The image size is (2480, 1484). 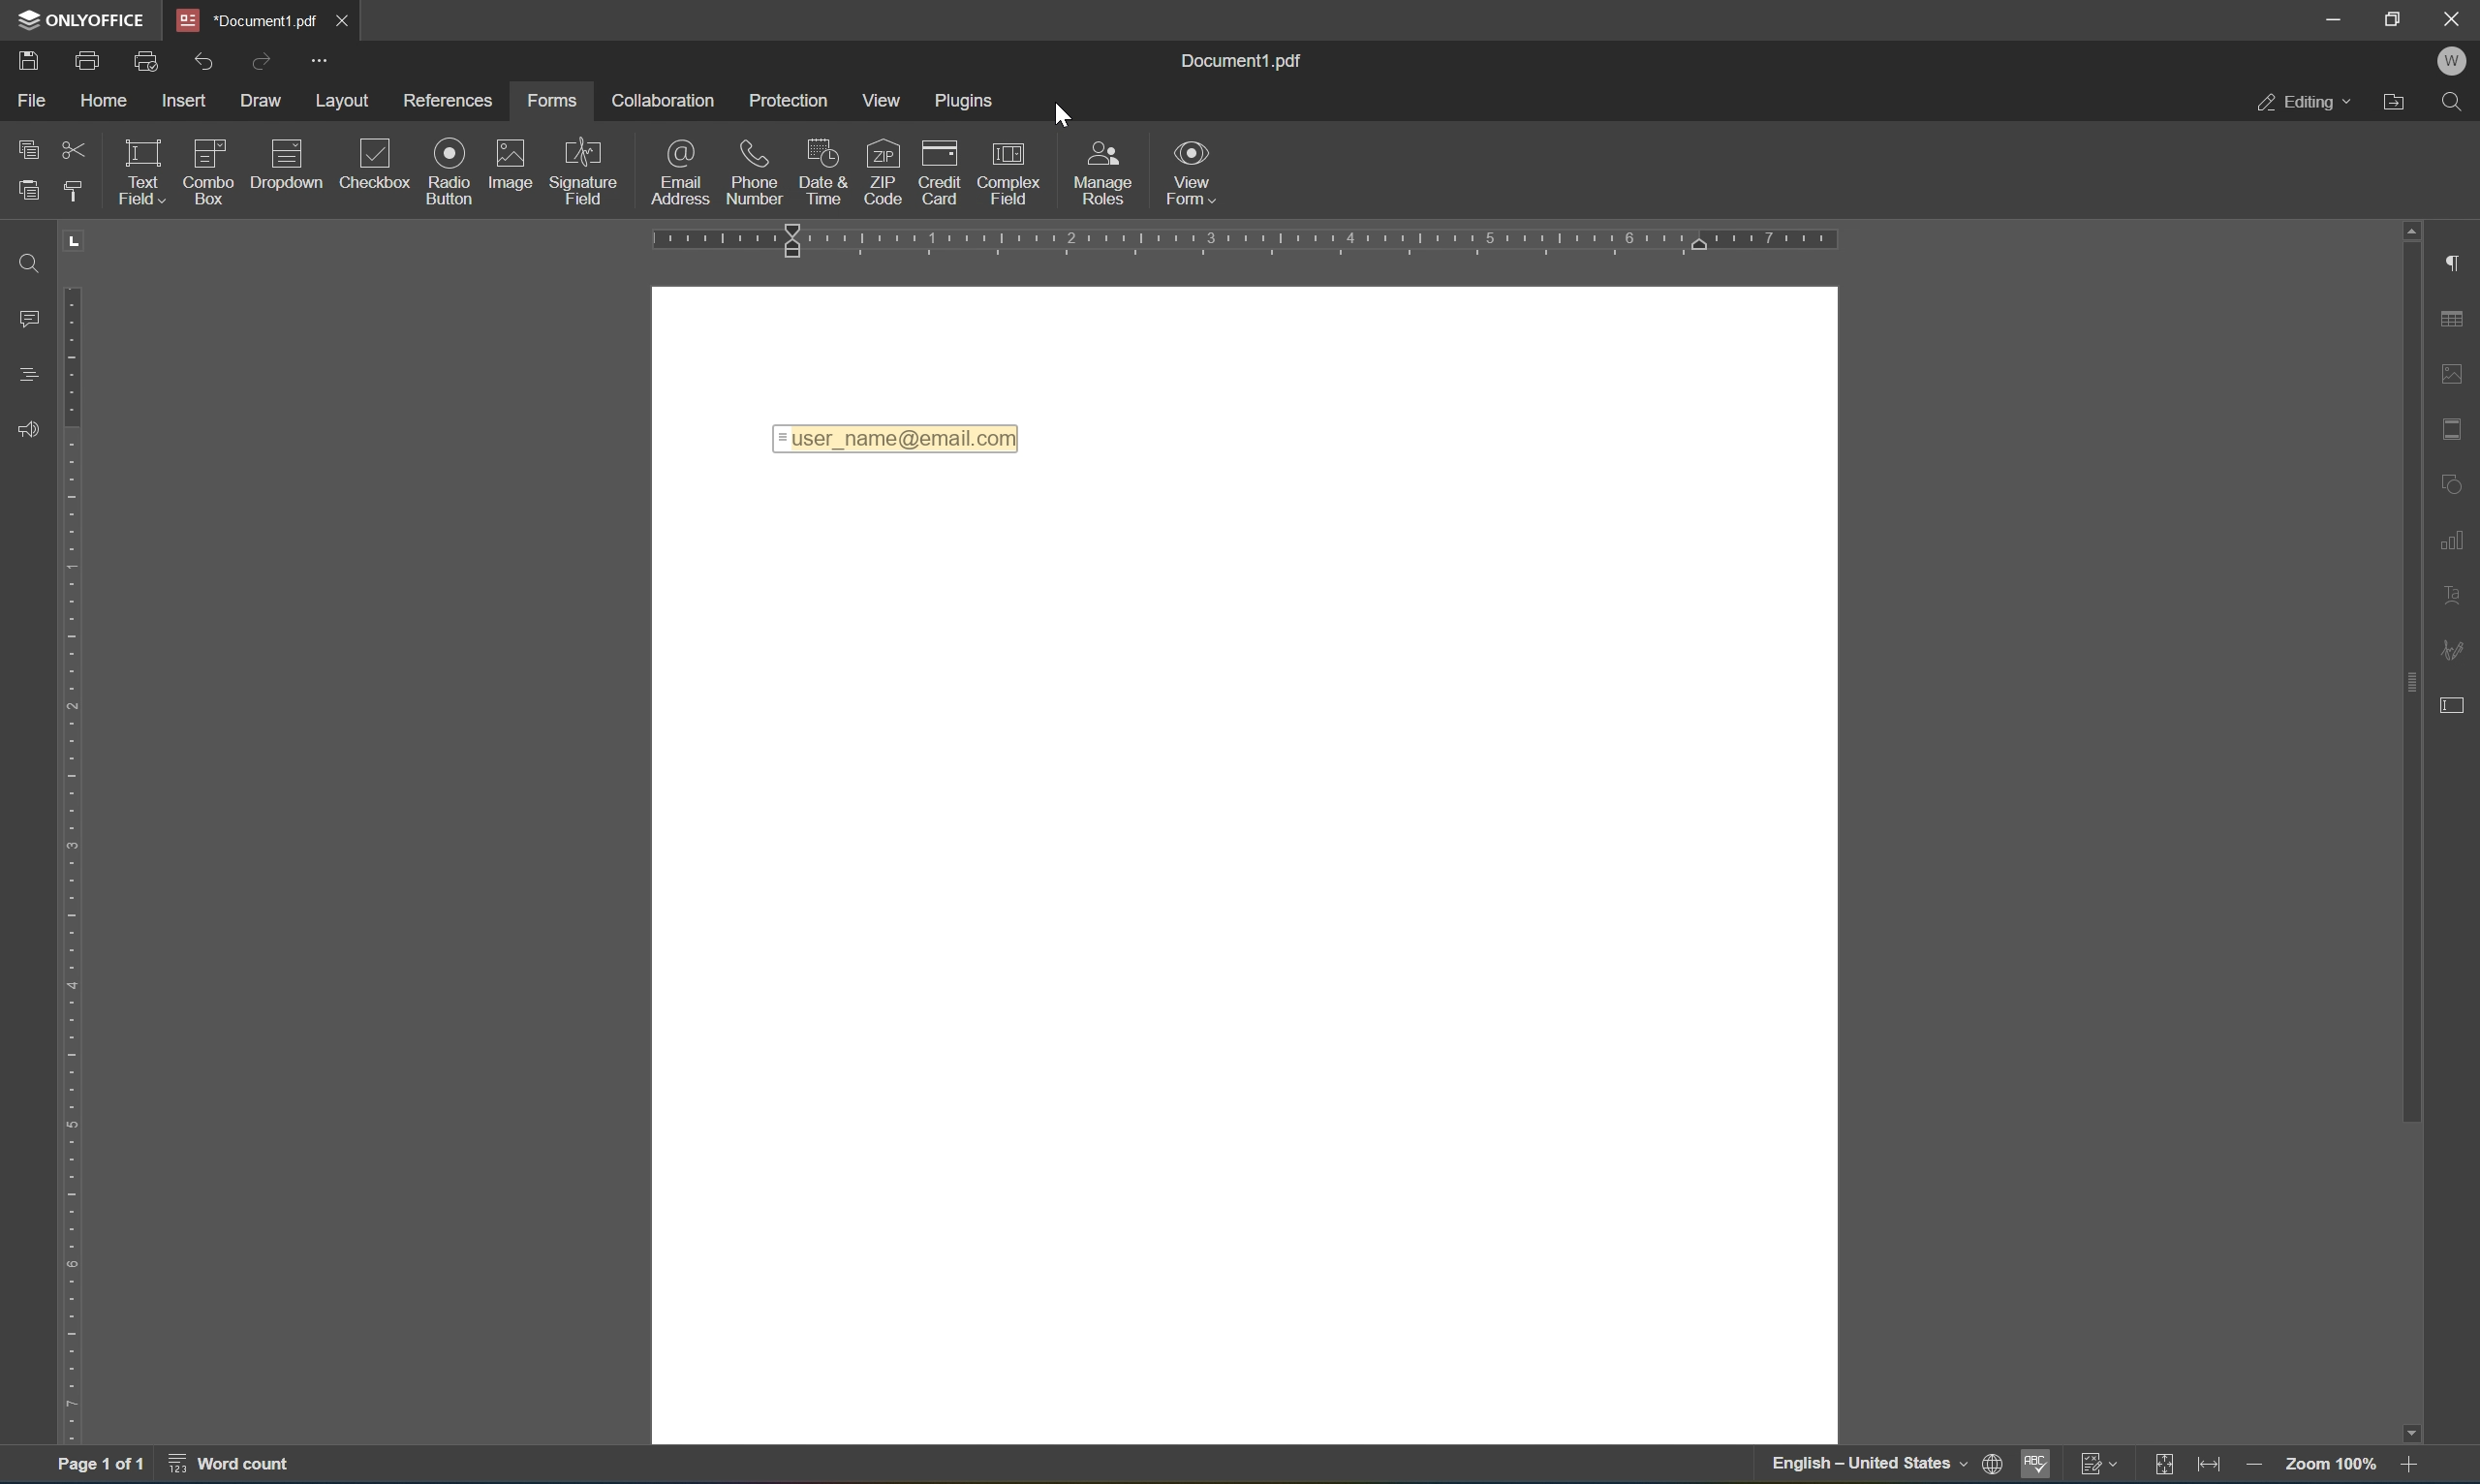 What do you see at coordinates (448, 103) in the screenshot?
I see `preferences` at bounding box center [448, 103].